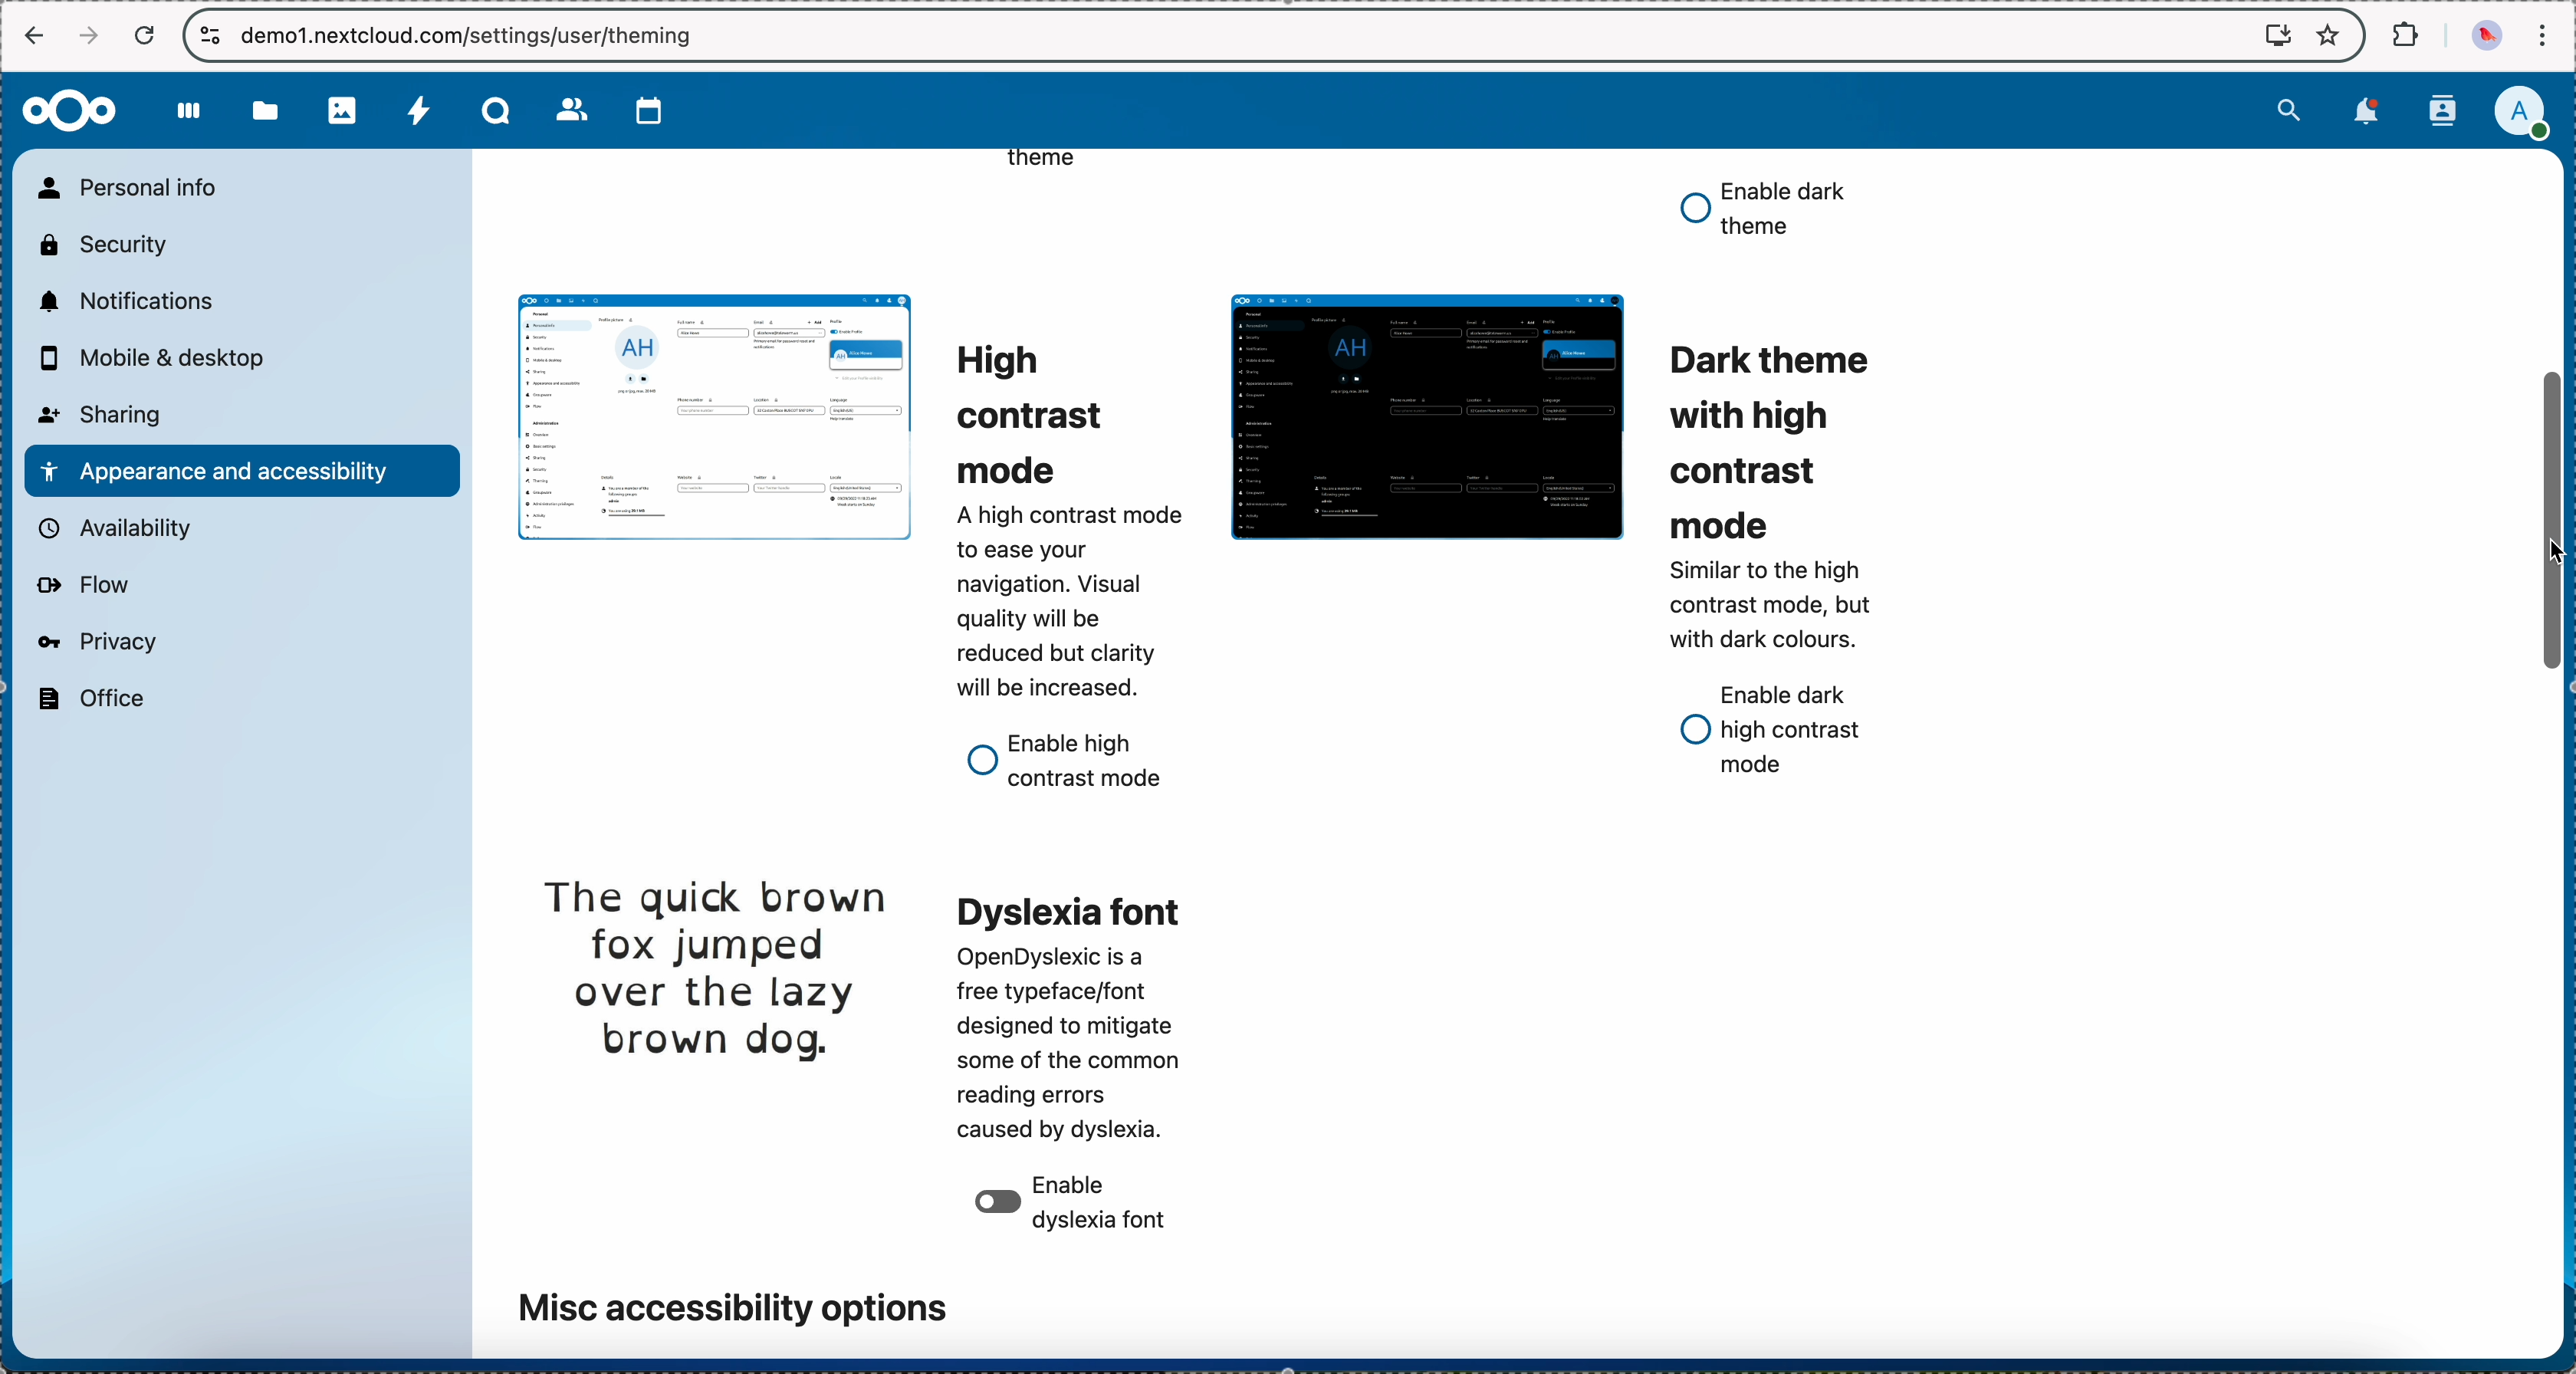  What do you see at coordinates (415, 113) in the screenshot?
I see `activity` at bounding box center [415, 113].